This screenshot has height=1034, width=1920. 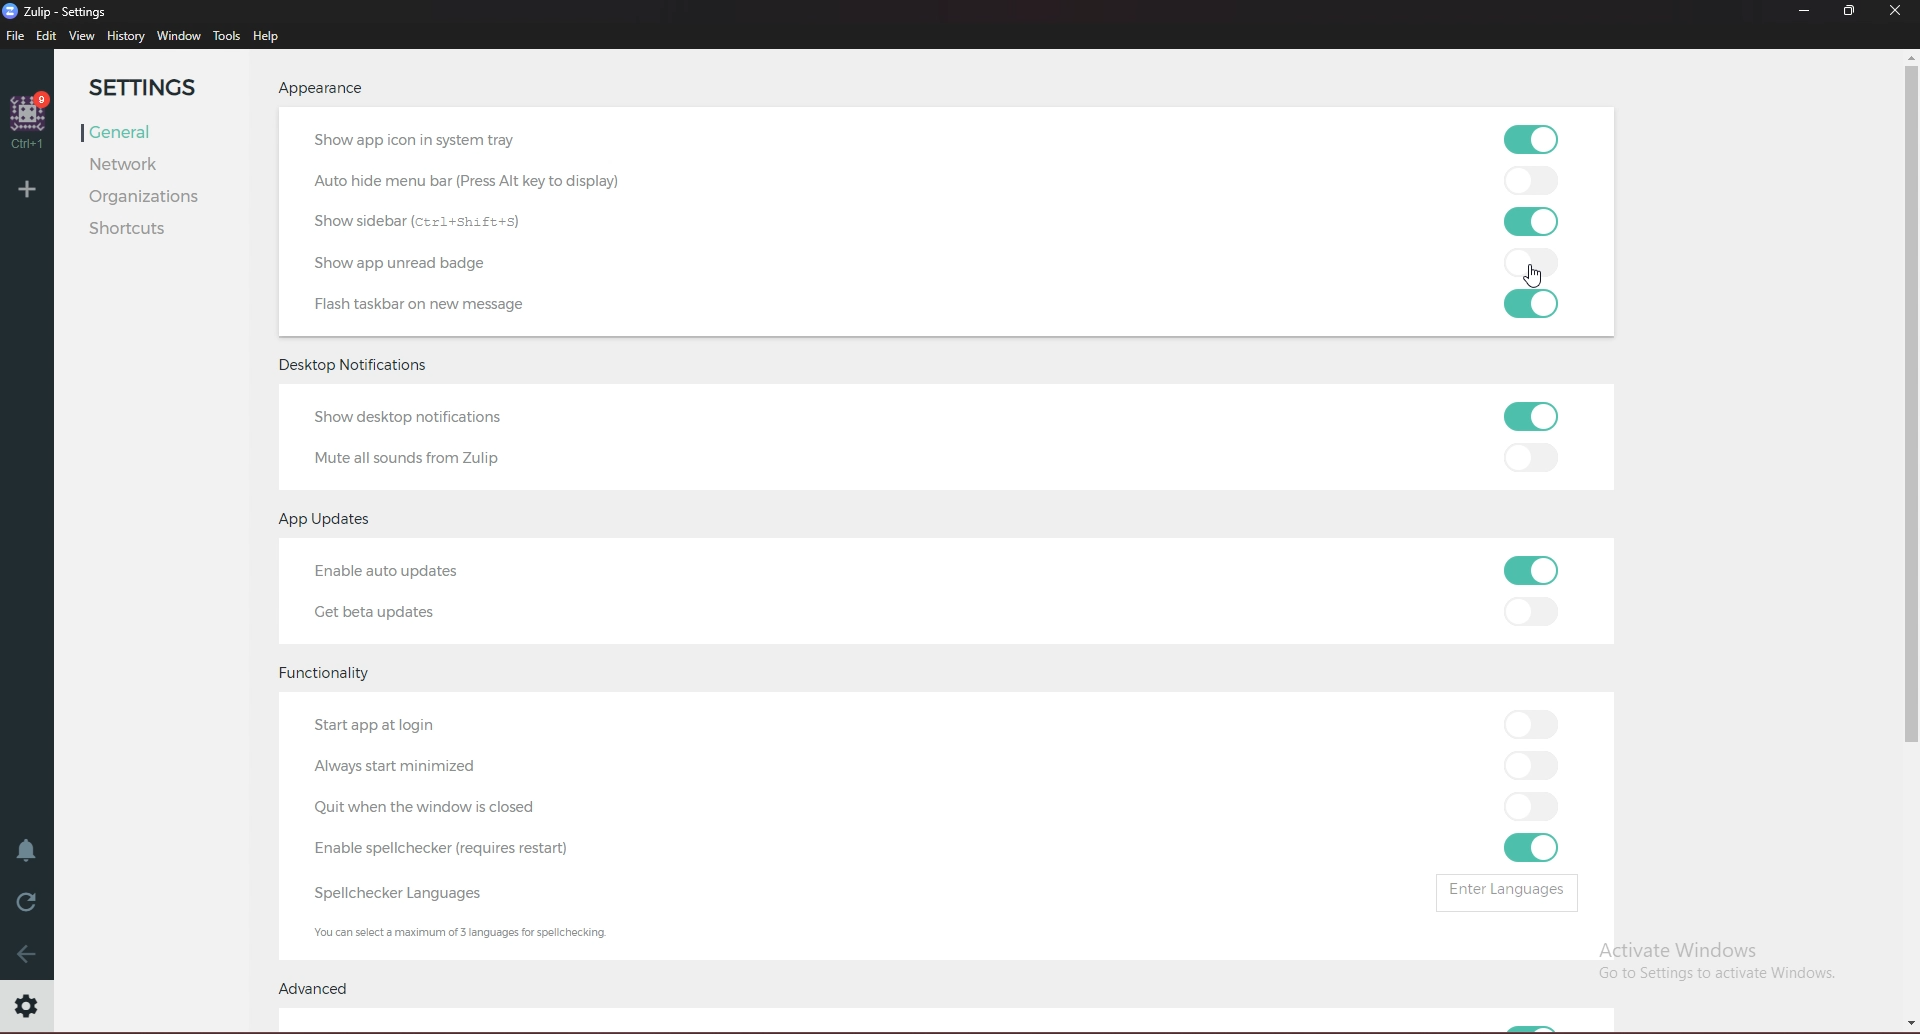 I want to click on toggle, so click(x=1528, y=850).